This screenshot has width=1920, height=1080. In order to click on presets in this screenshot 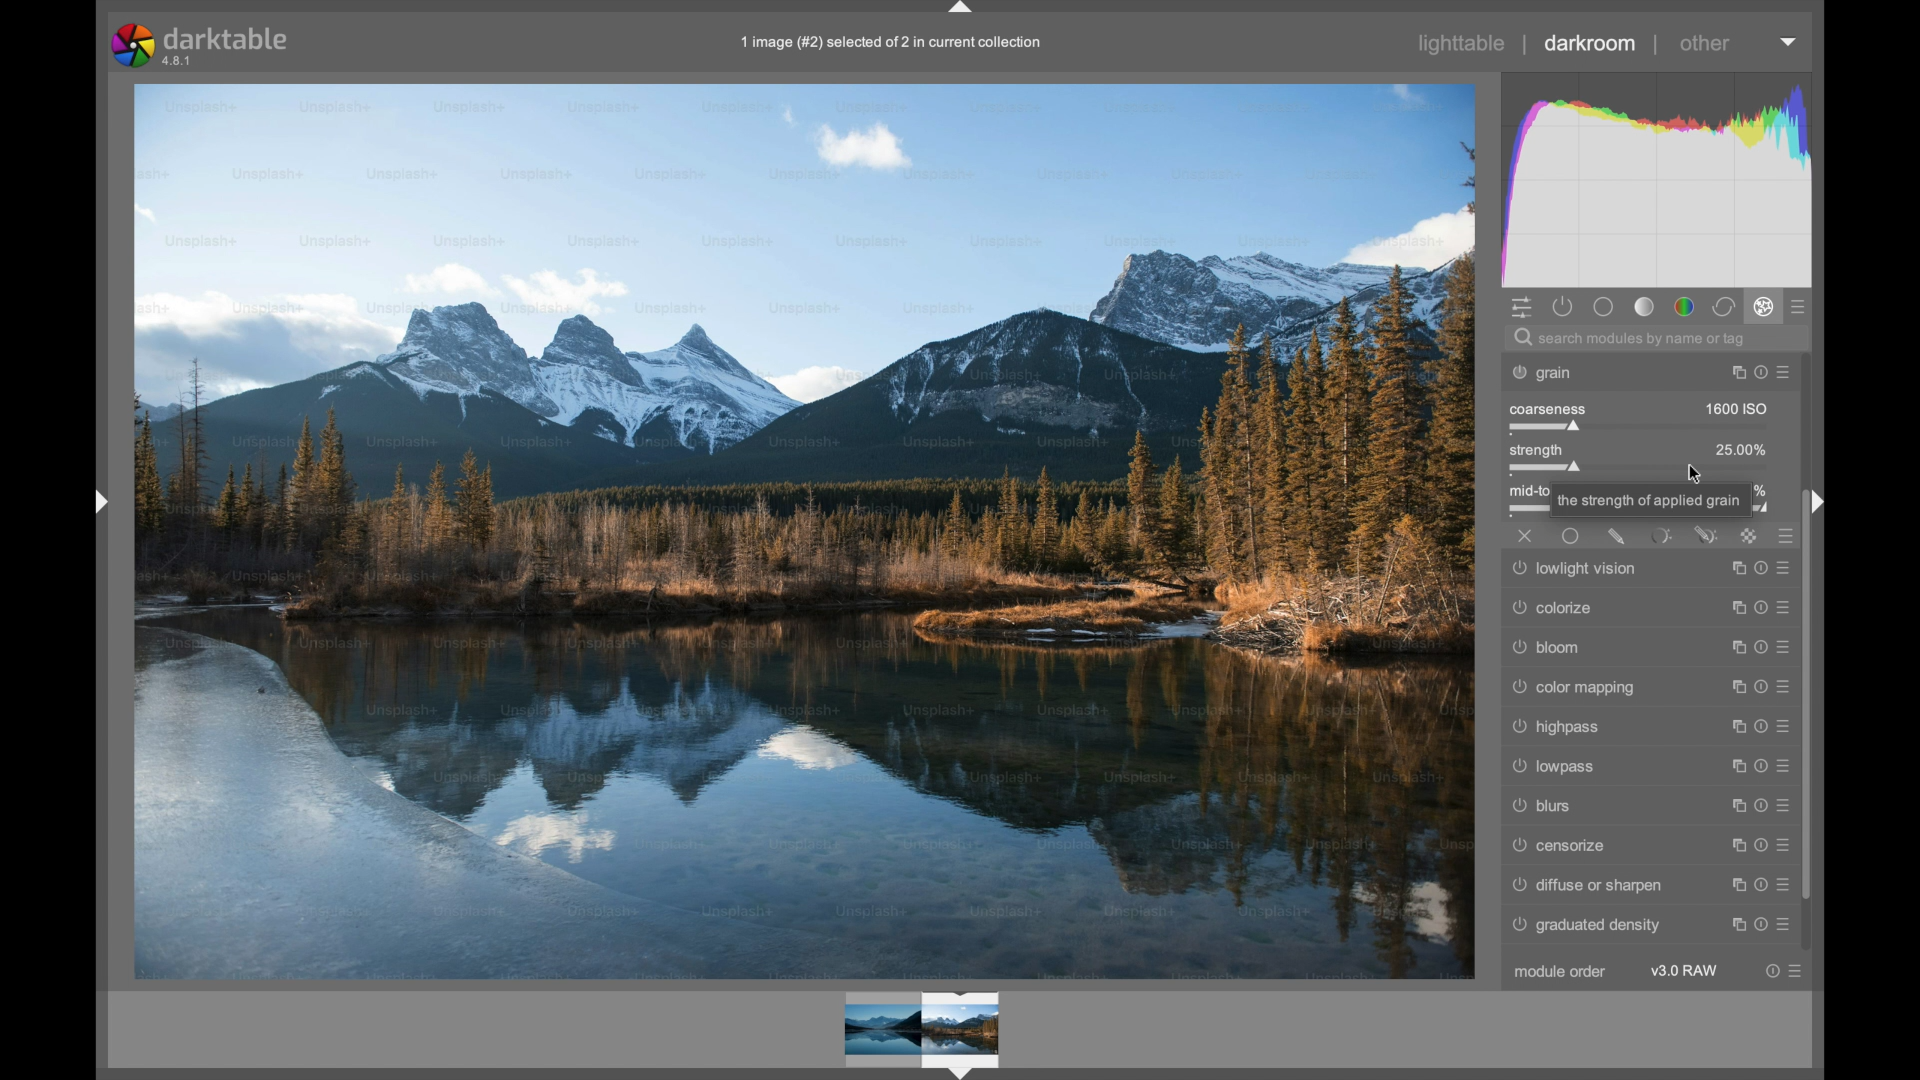, I will do `click(1790, 648)`.